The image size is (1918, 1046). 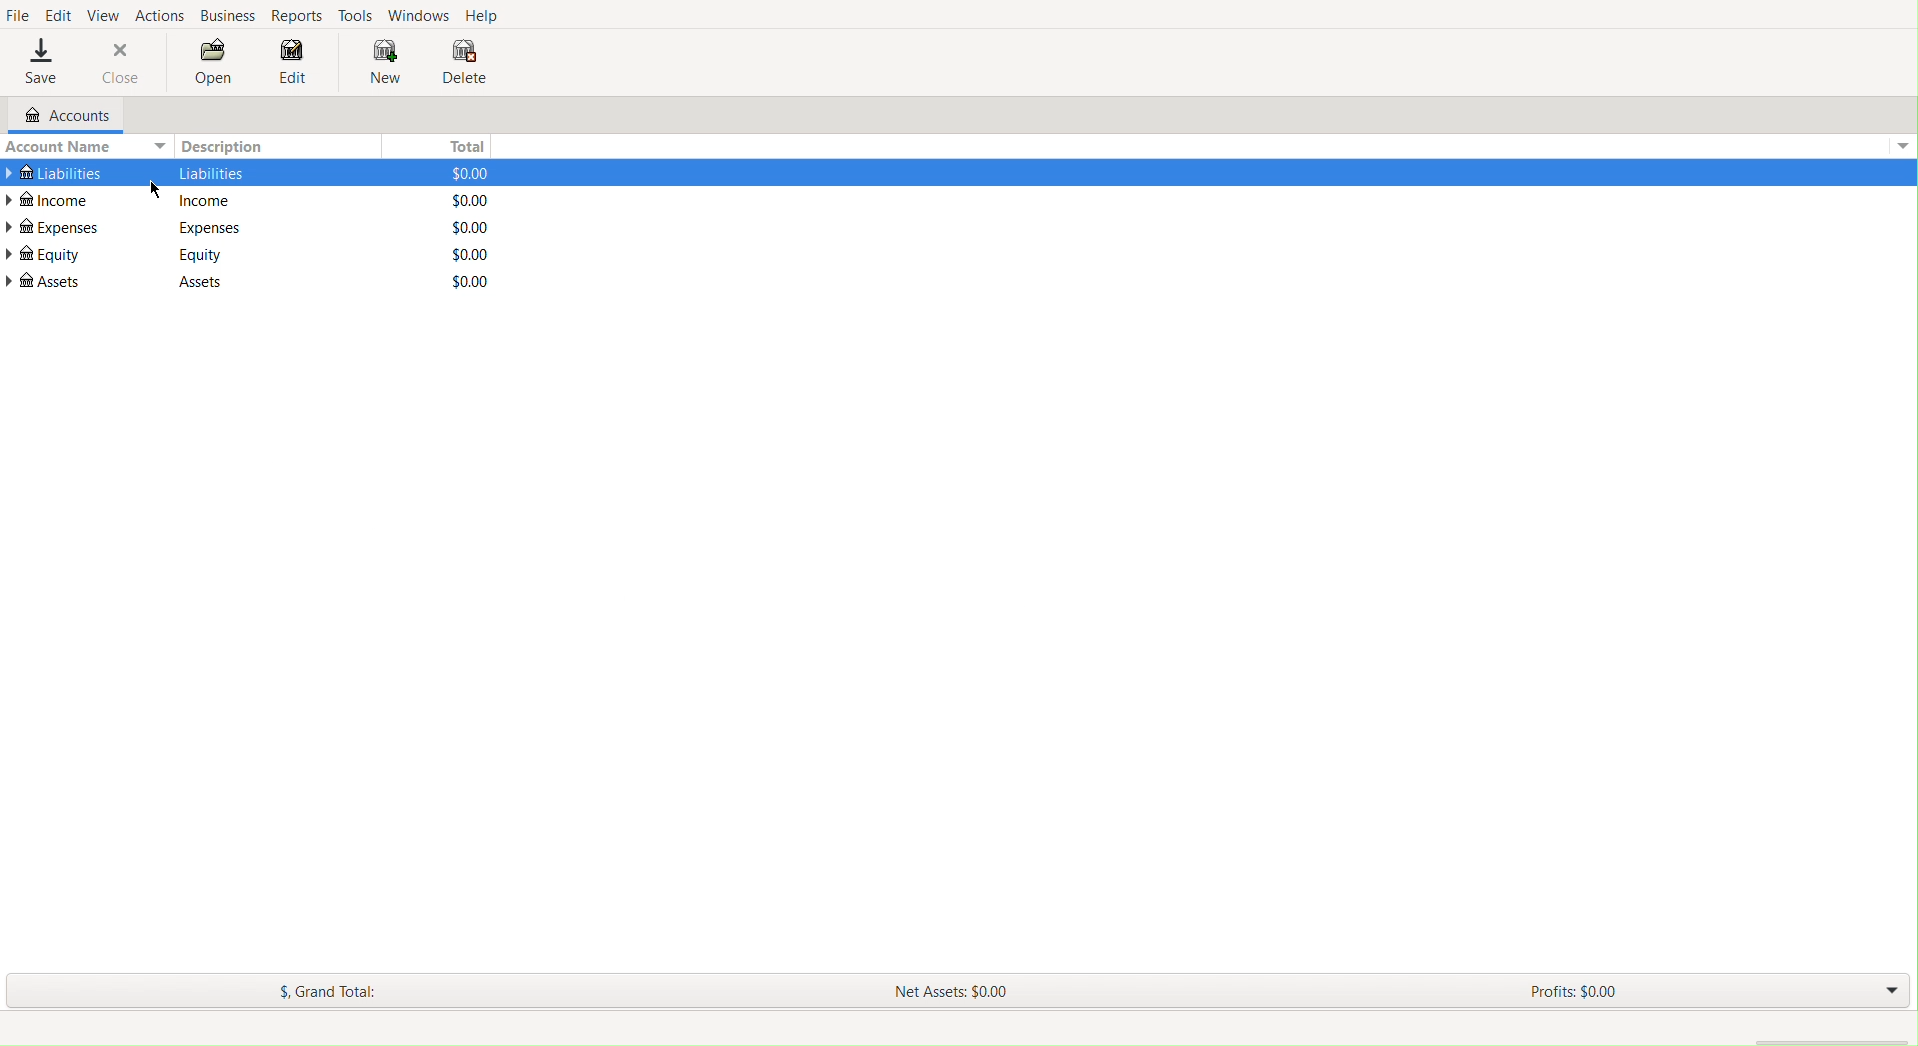 What do you see at coordinates (208, 201) in the screenshot?
I see `income` at bounding box center [208, 201].